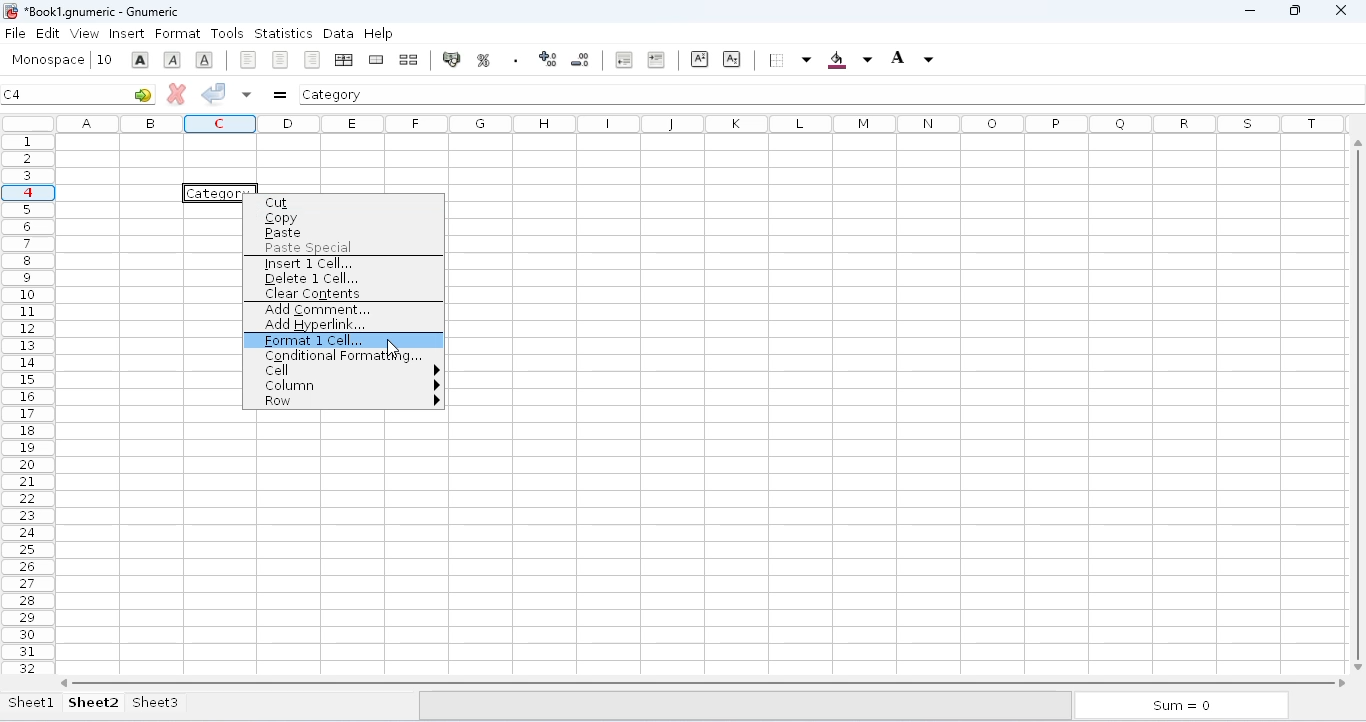 Image resolution: width=1366 pixels, height=722 pixels. Describe the element at coordinates (312, 294) in the screenshot. I see `clear contents` at that location.